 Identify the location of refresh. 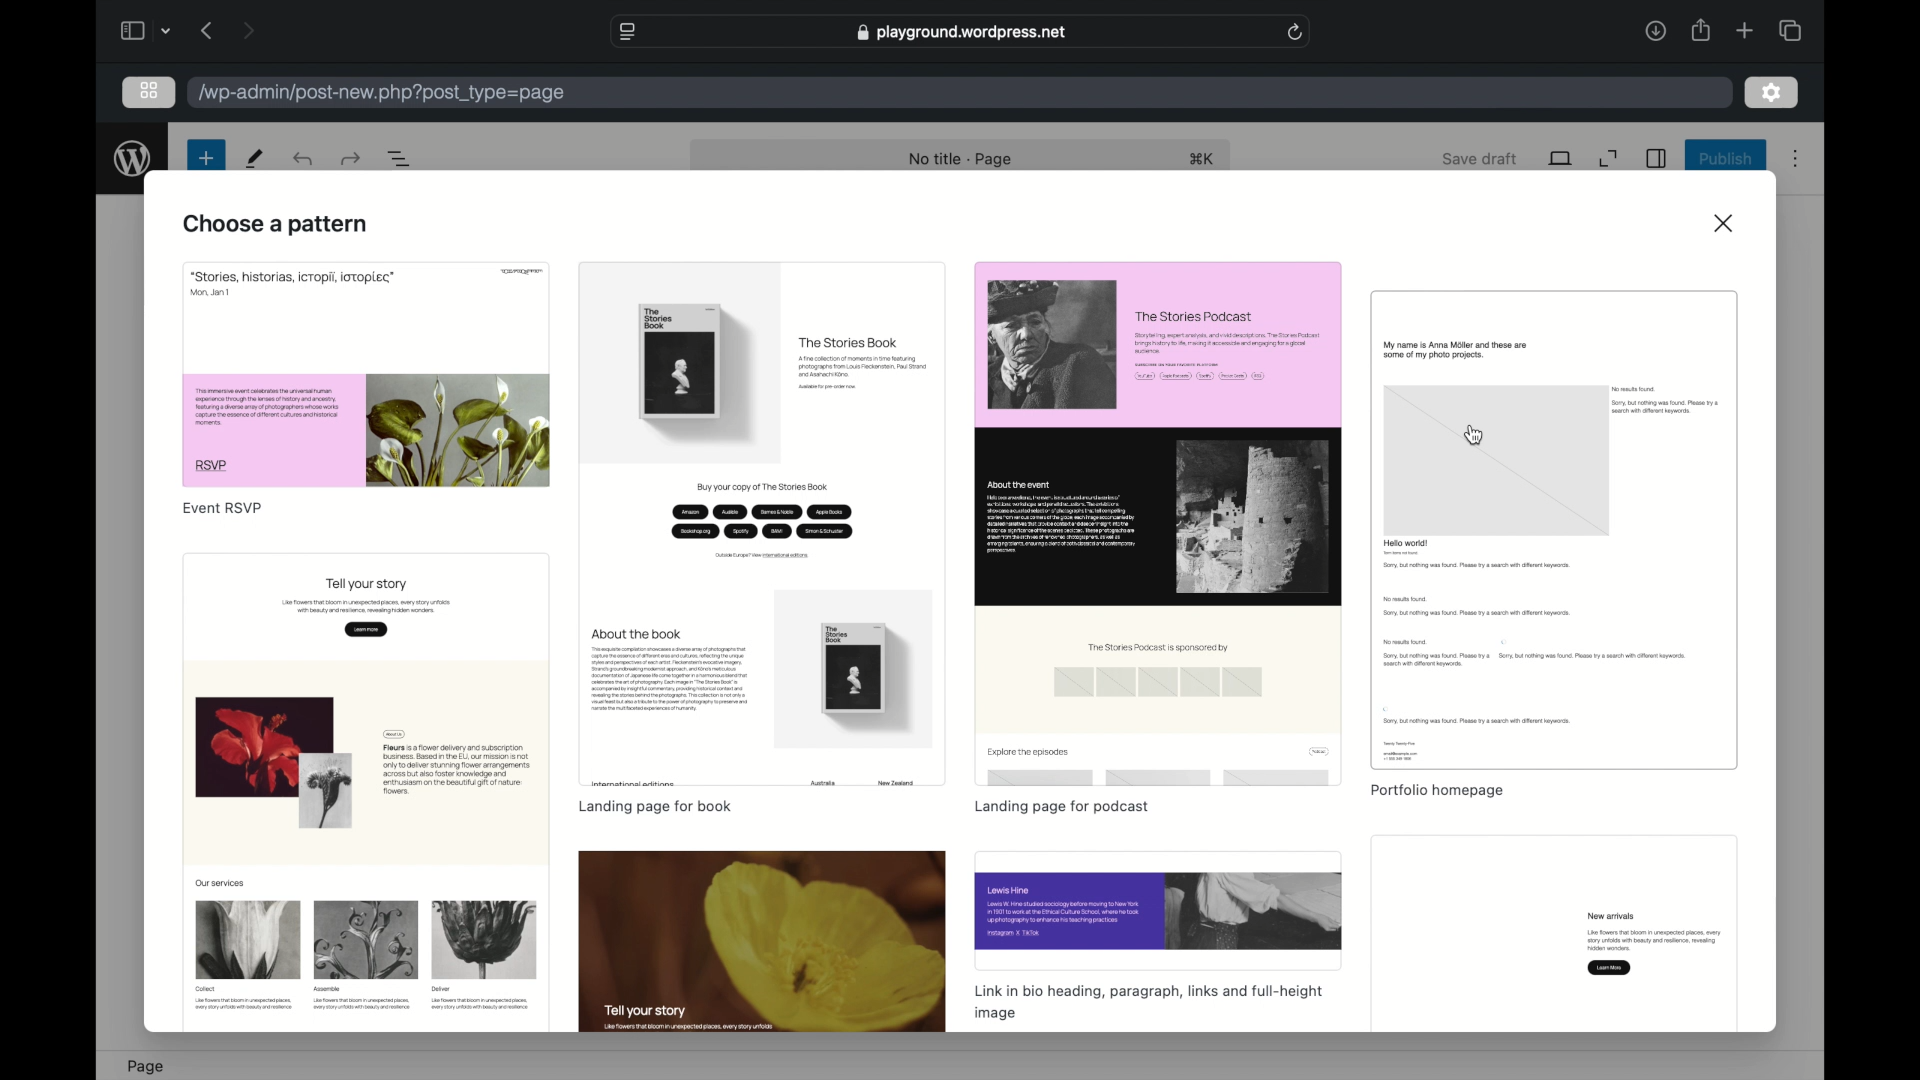
(1296, 32).